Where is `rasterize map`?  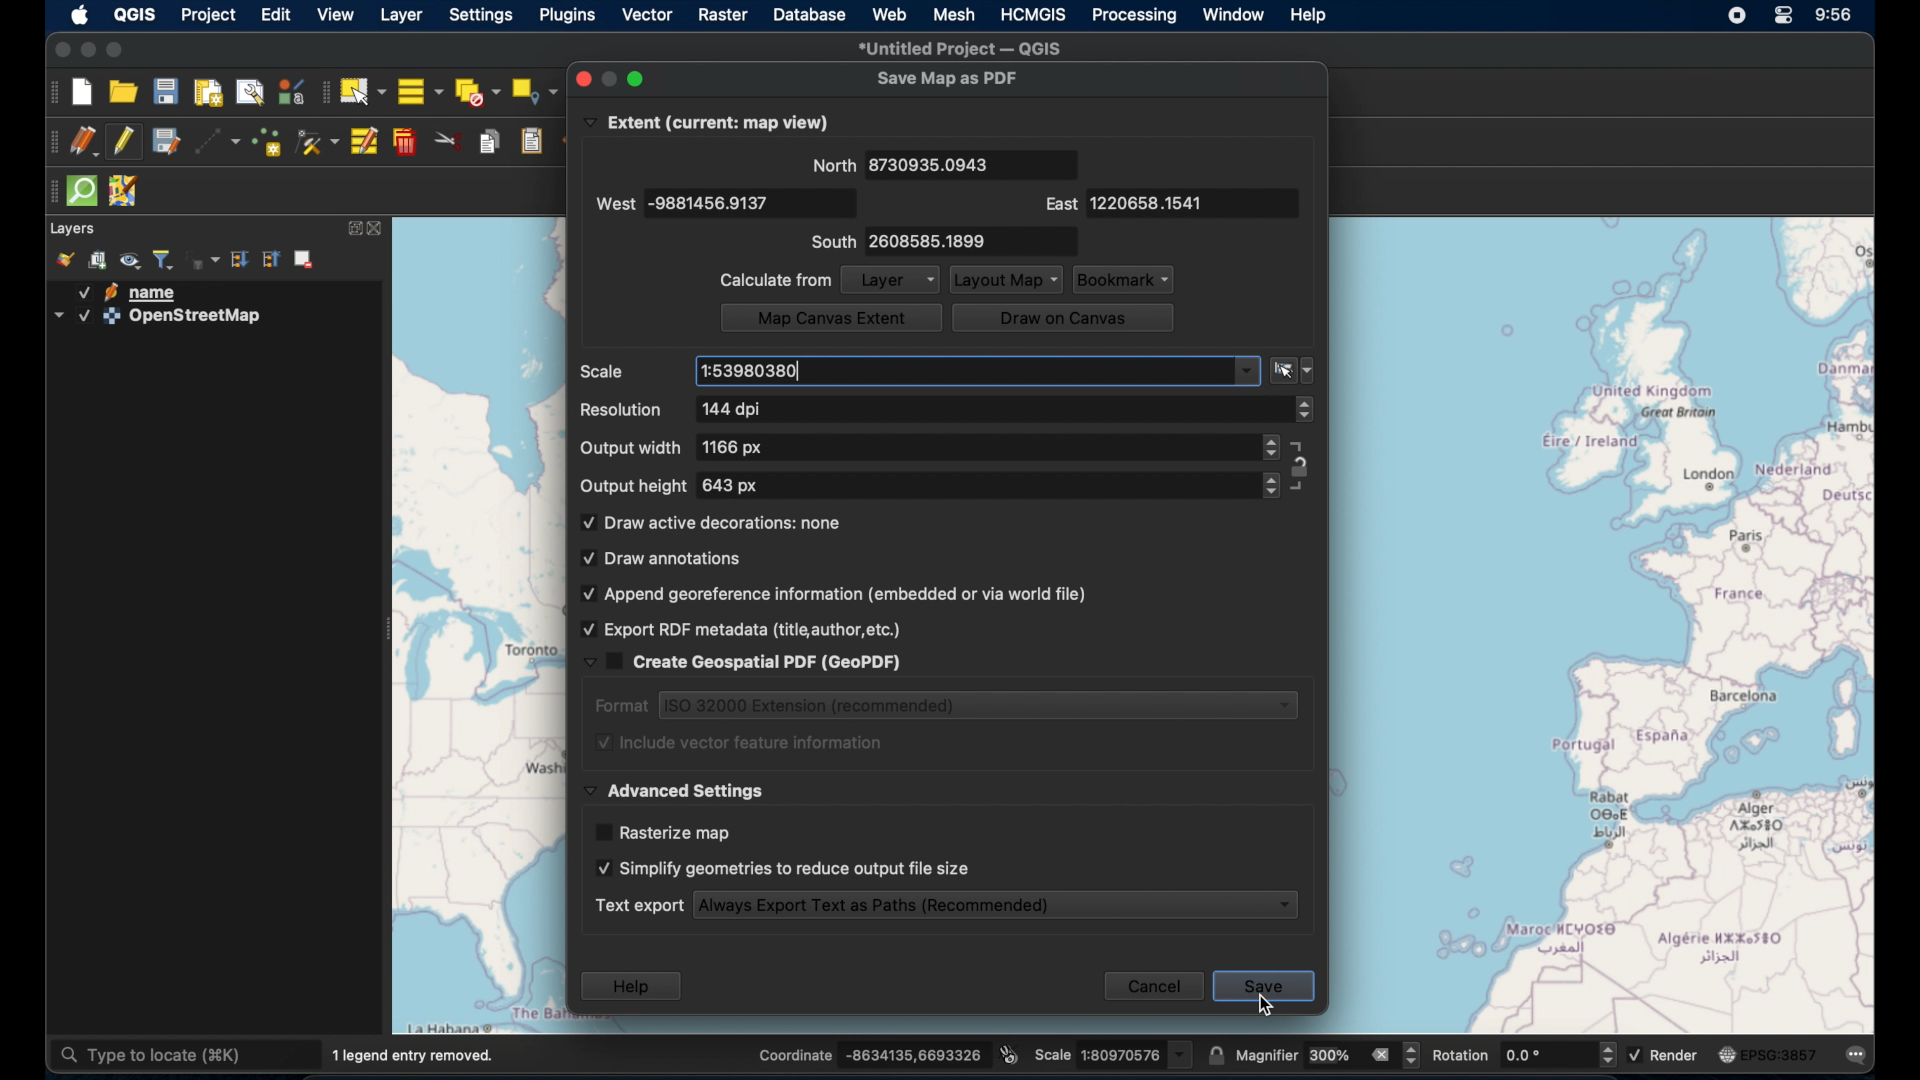 rasterize map is located at coordinates (665, 832).